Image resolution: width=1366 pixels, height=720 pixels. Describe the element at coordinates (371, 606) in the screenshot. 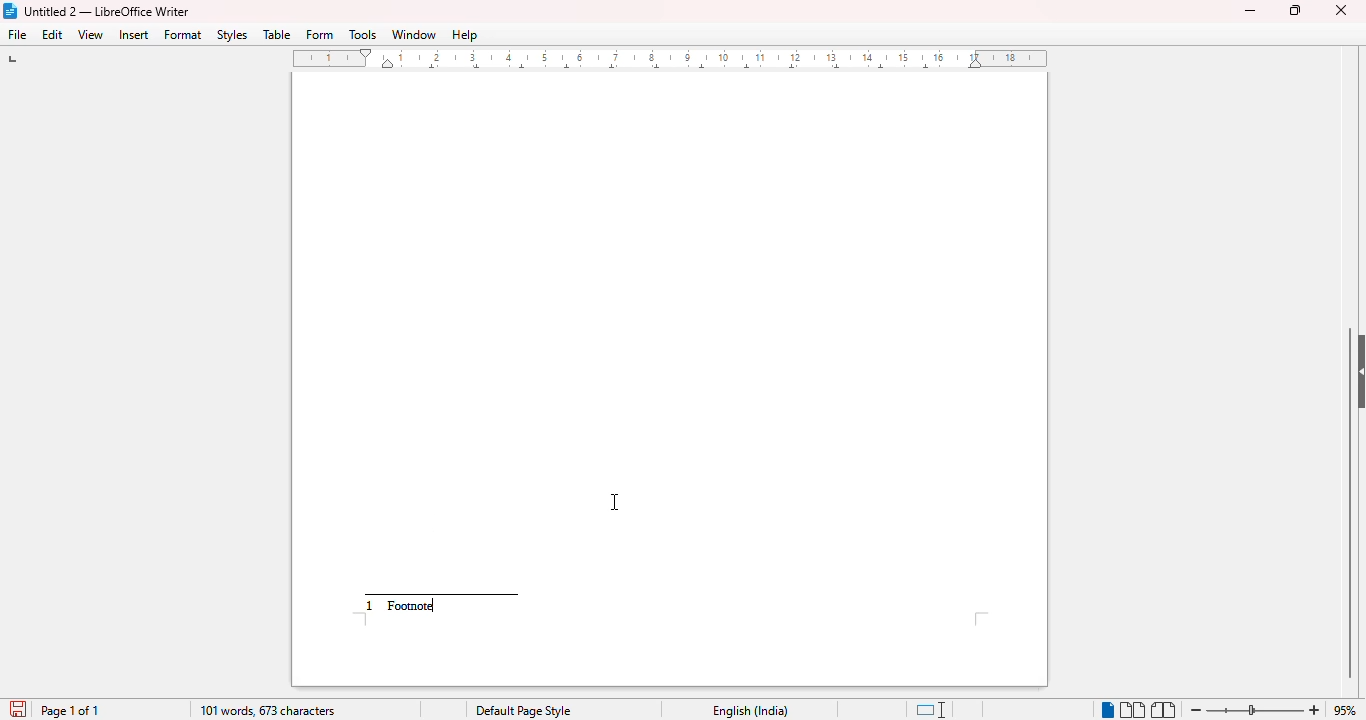

I see `footnote number` at that location.